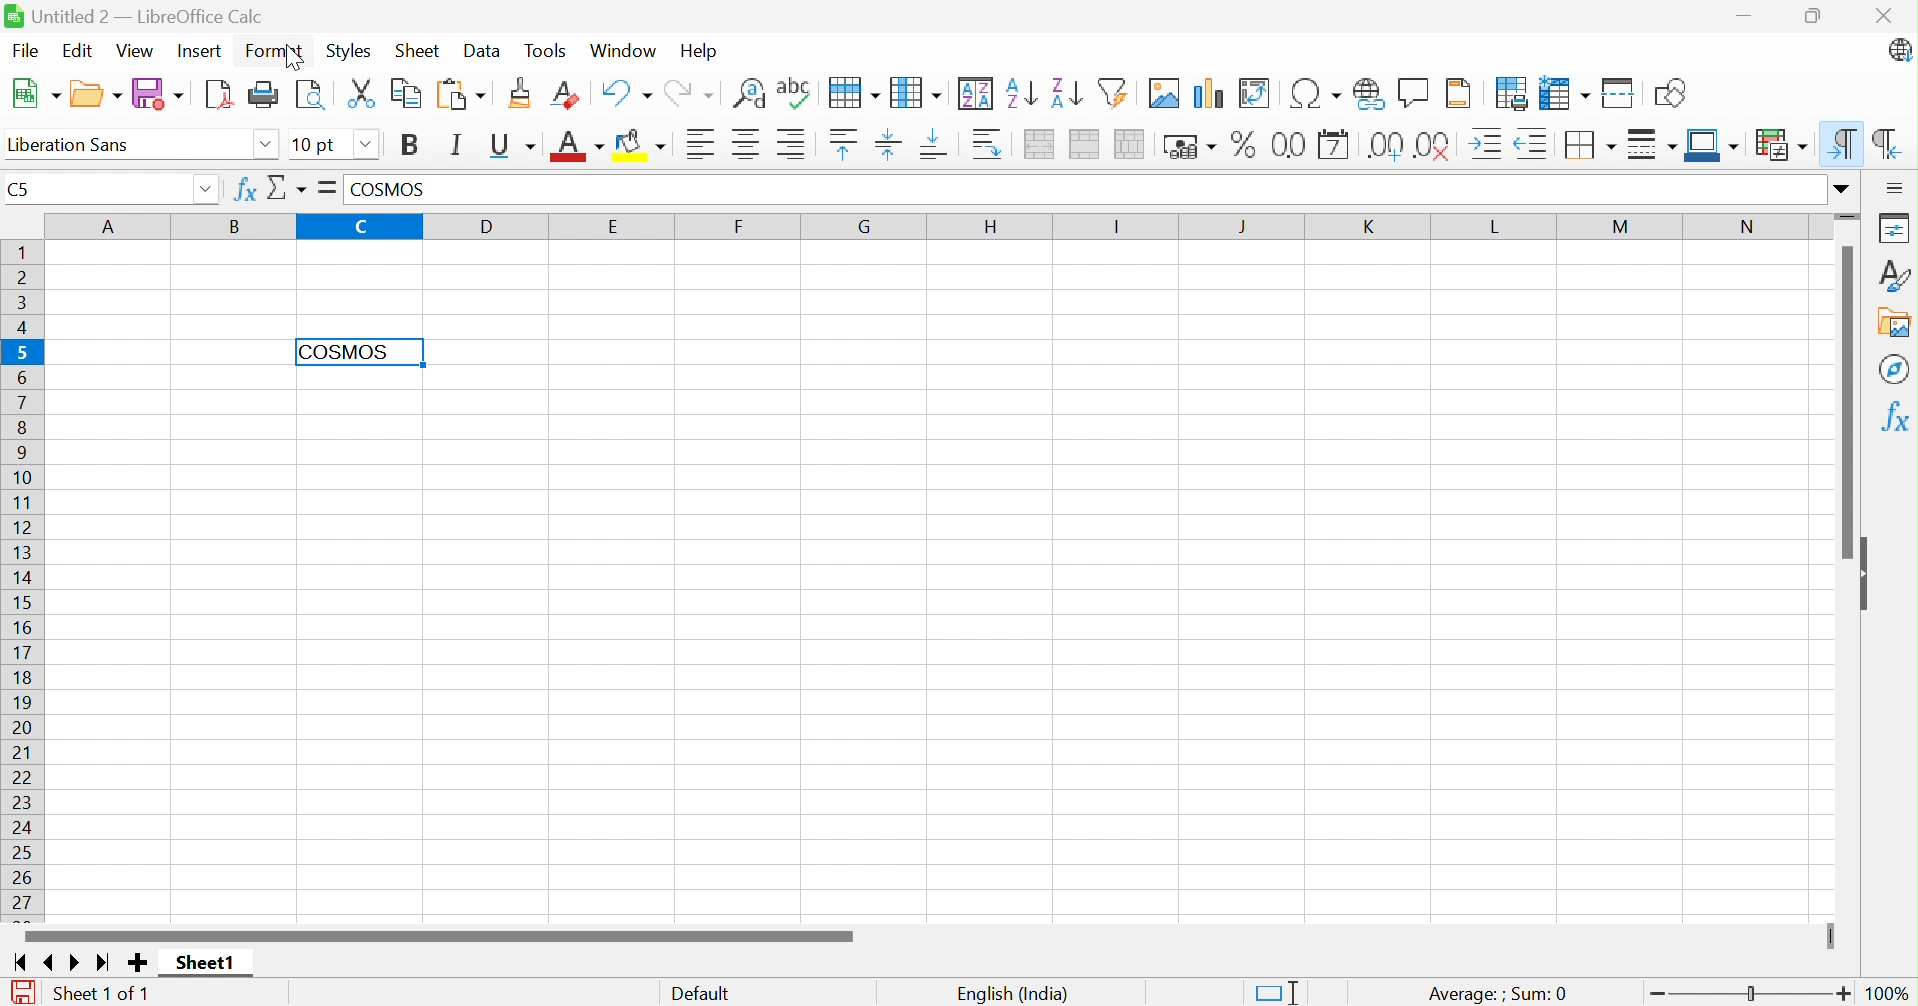 The width and height of the screenshot is (1918, 1006). I want to click on , so click(139, 49).